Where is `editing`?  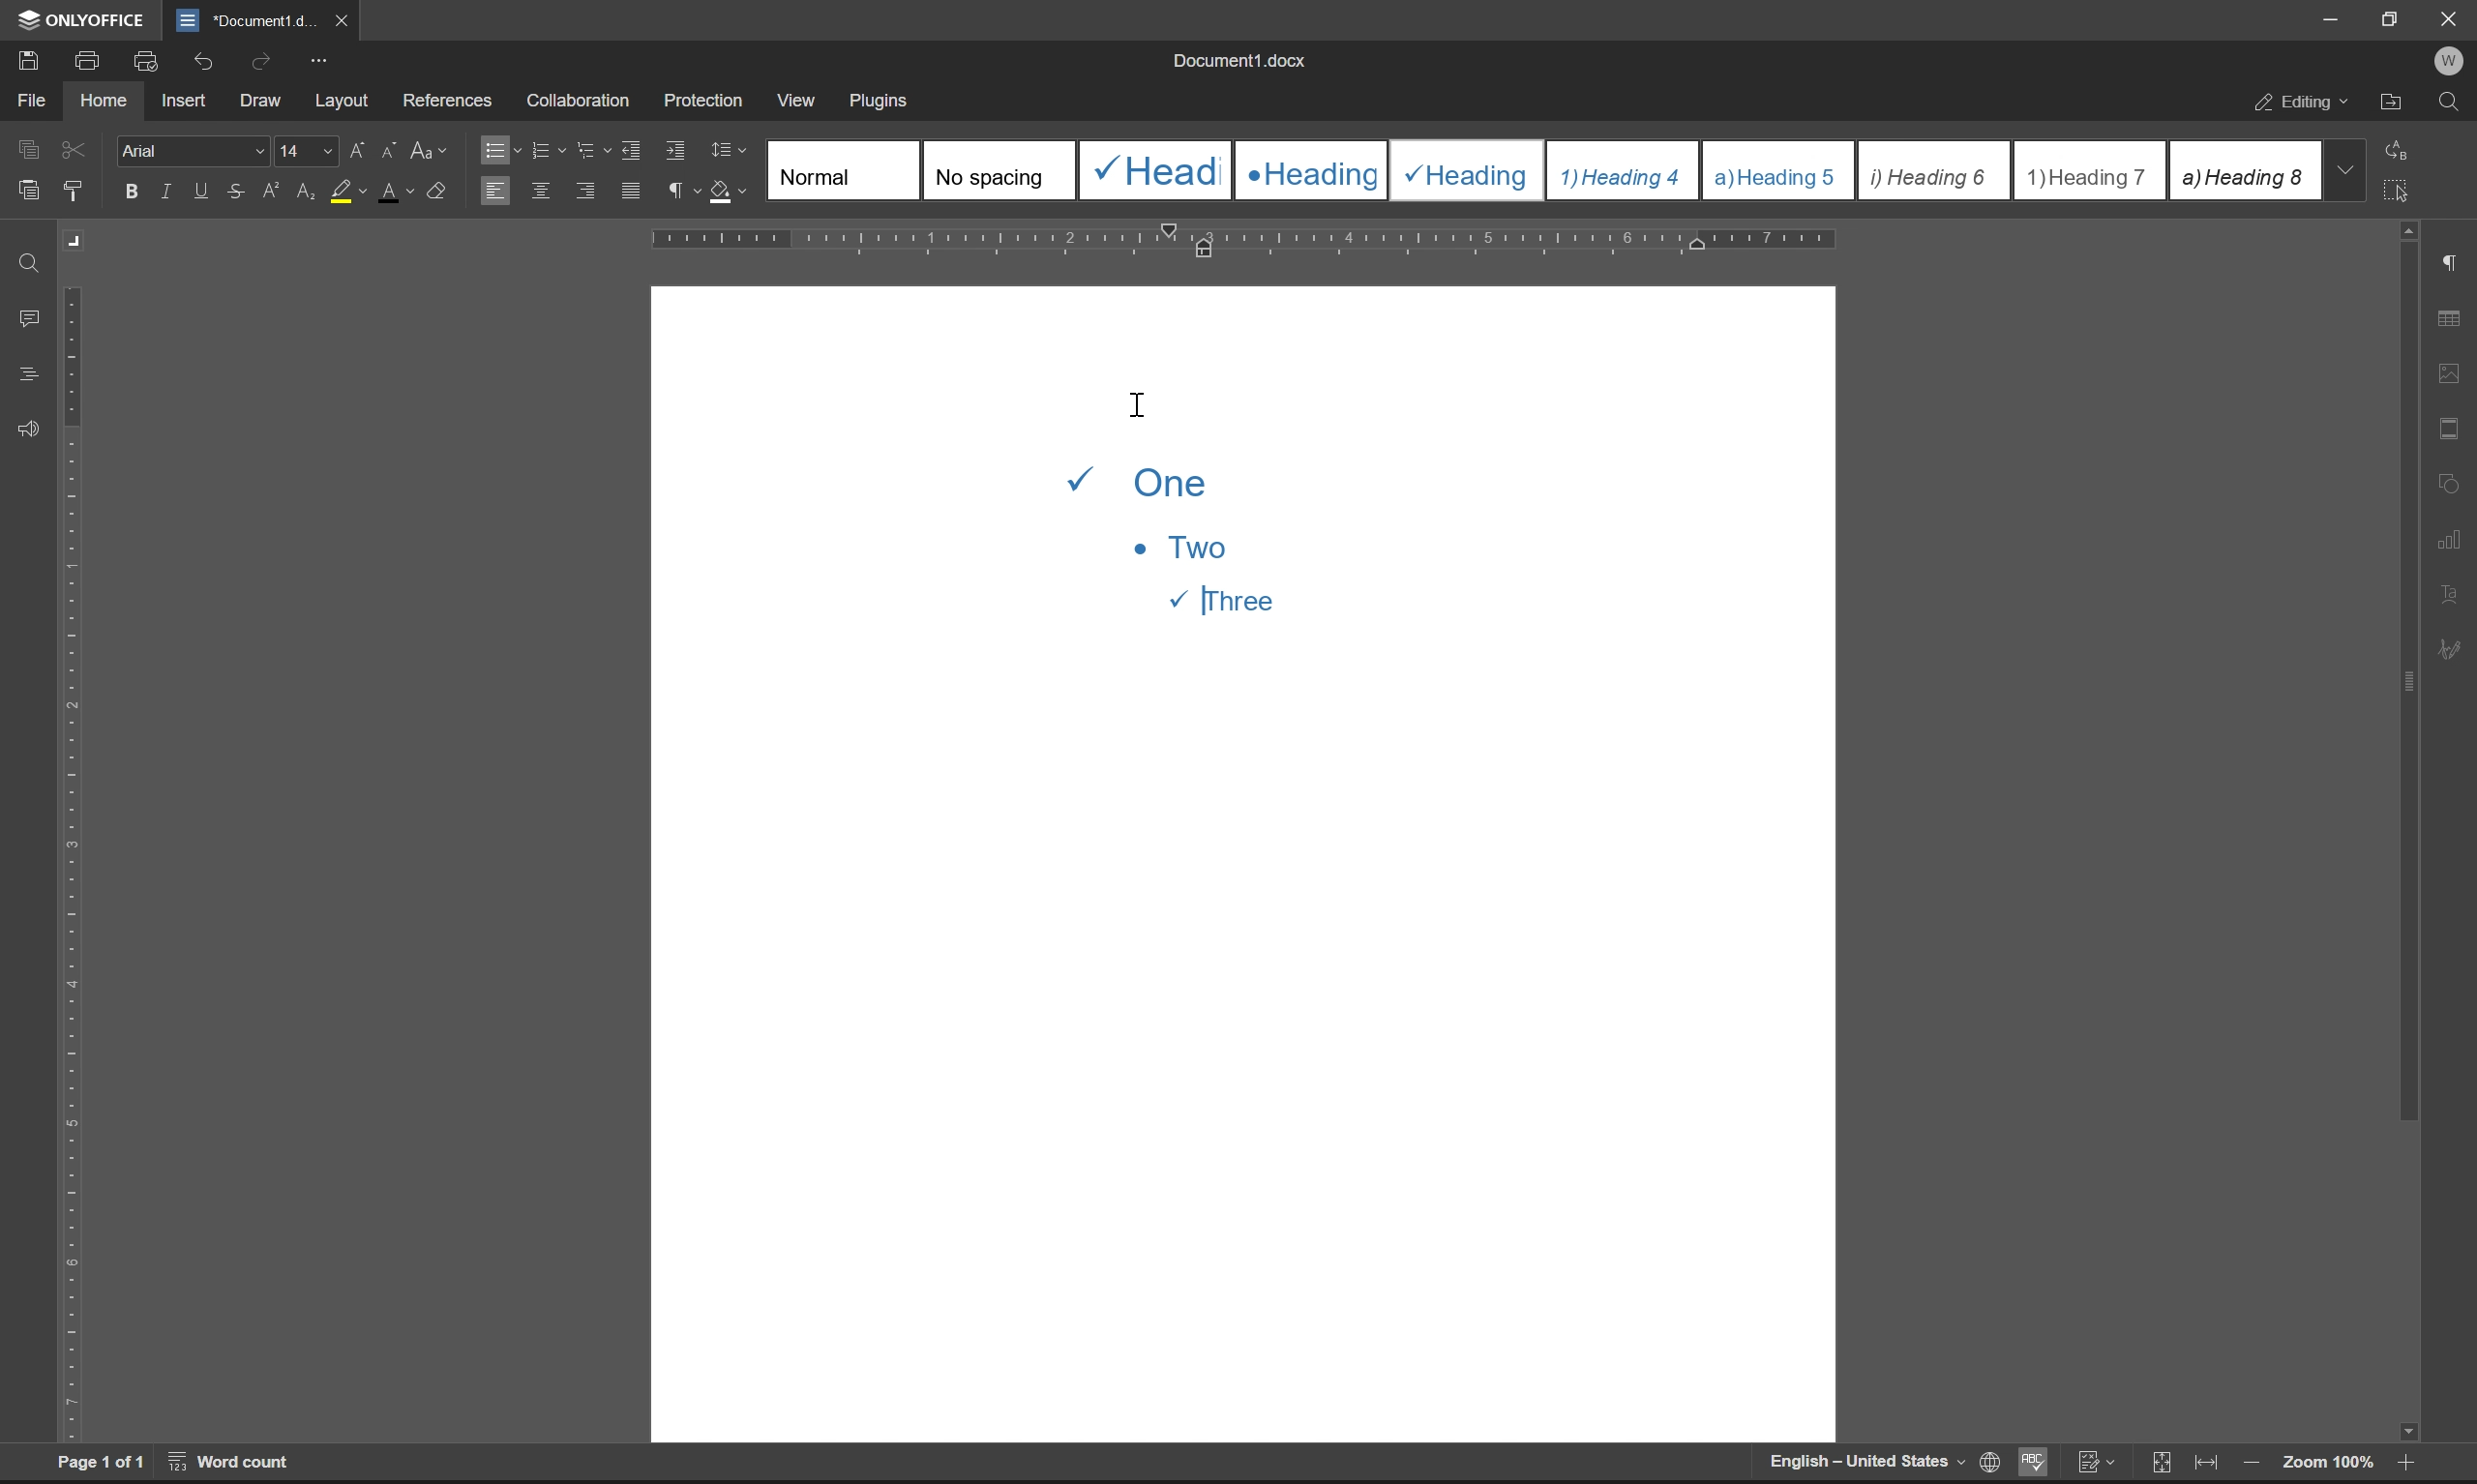
editing is located at coordinates (2304, 105).